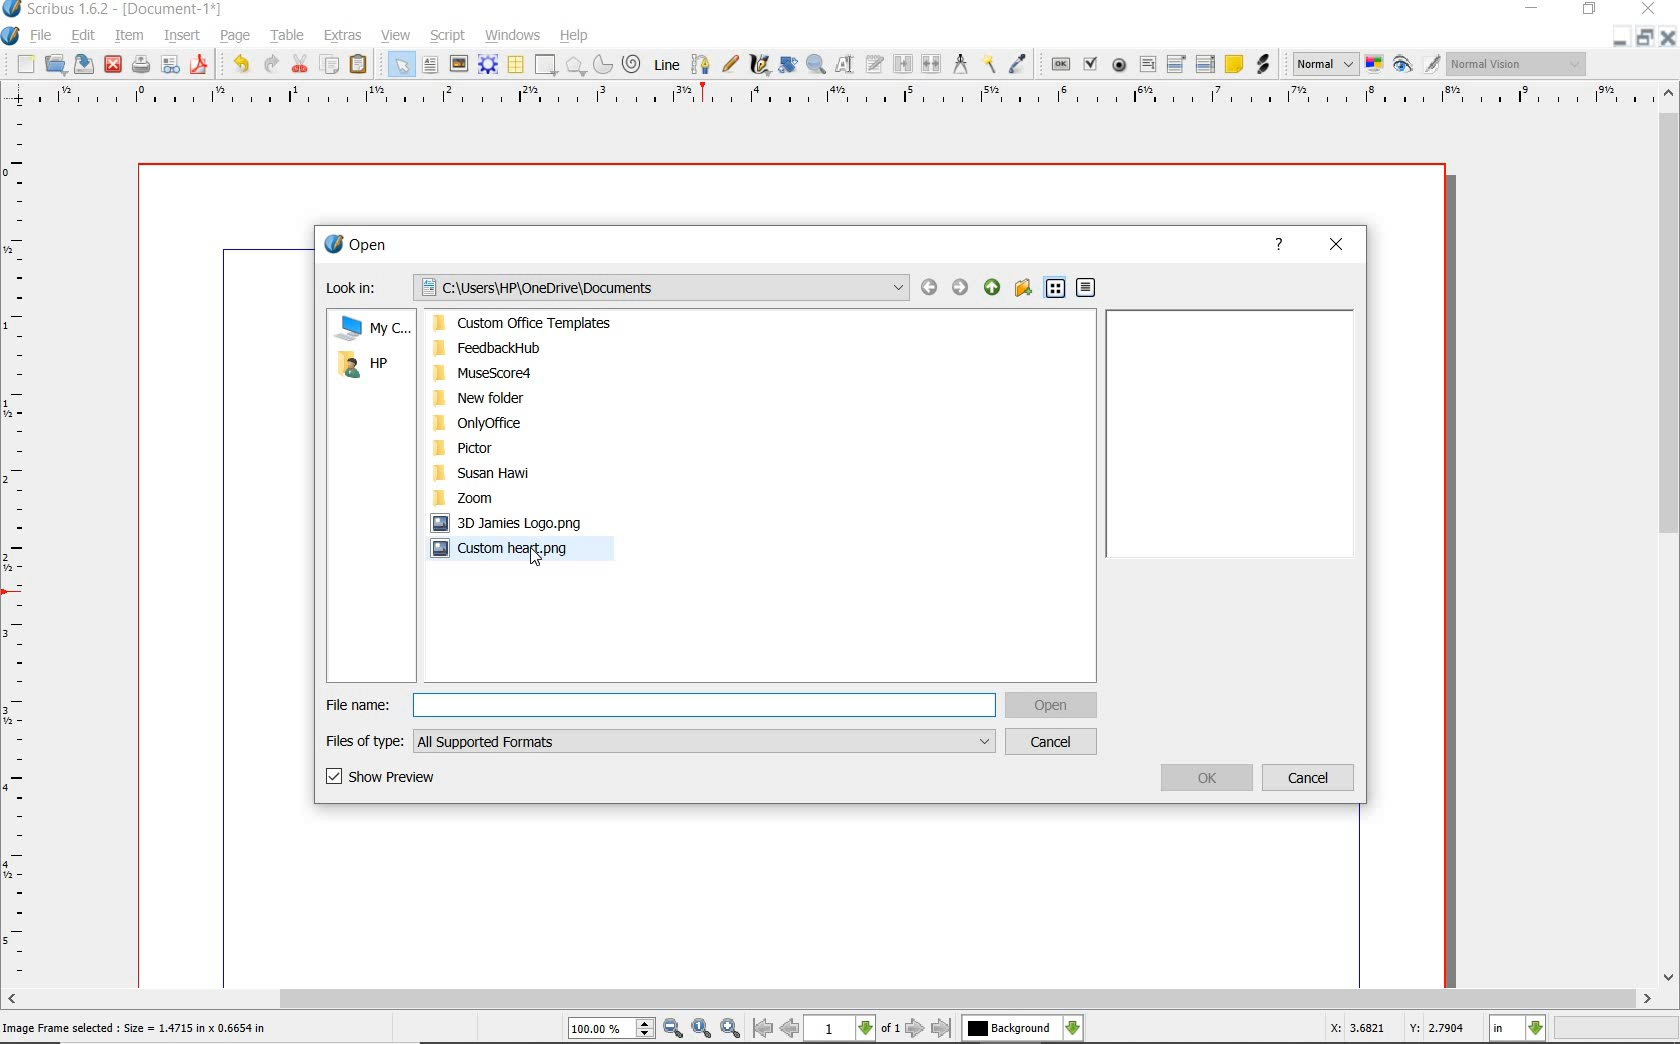  Describe the element at coordinates (700, 64) in the screenshot. I see `bezier curve` at that location.